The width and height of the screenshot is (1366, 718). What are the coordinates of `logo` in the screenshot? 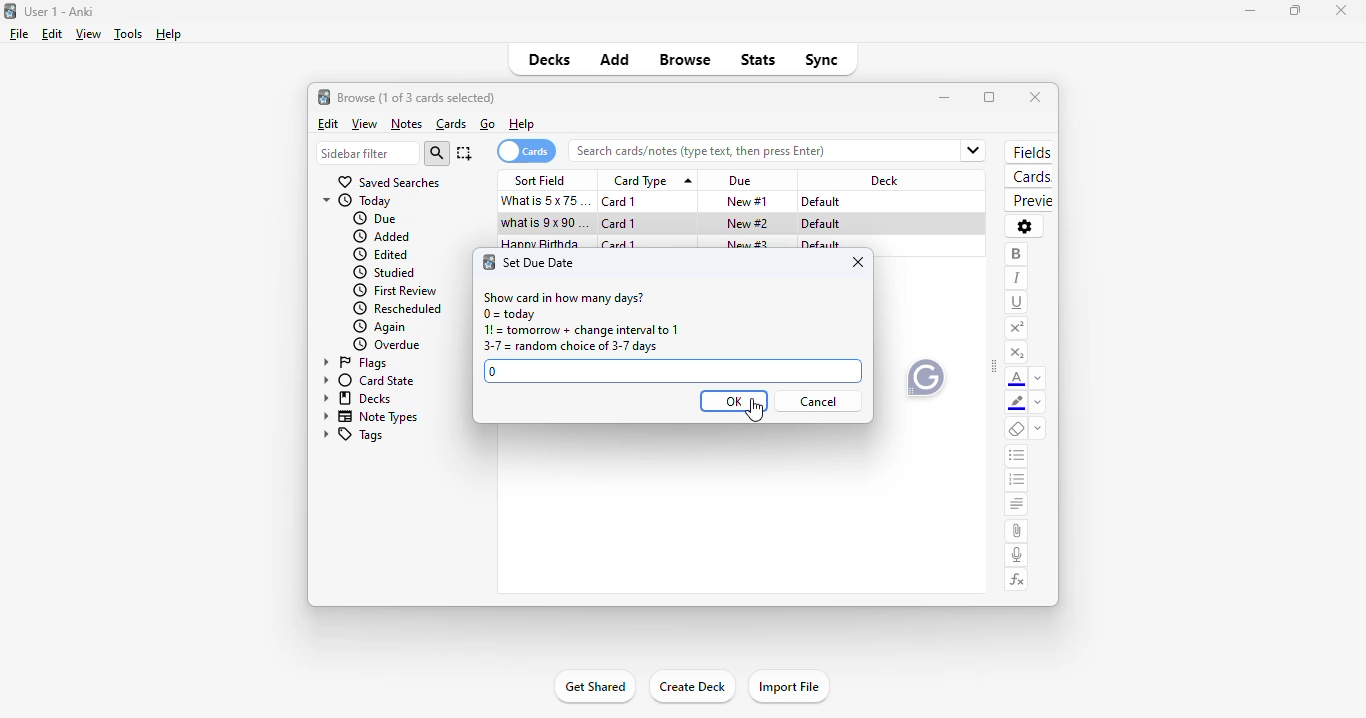 It's located at (9, 11).